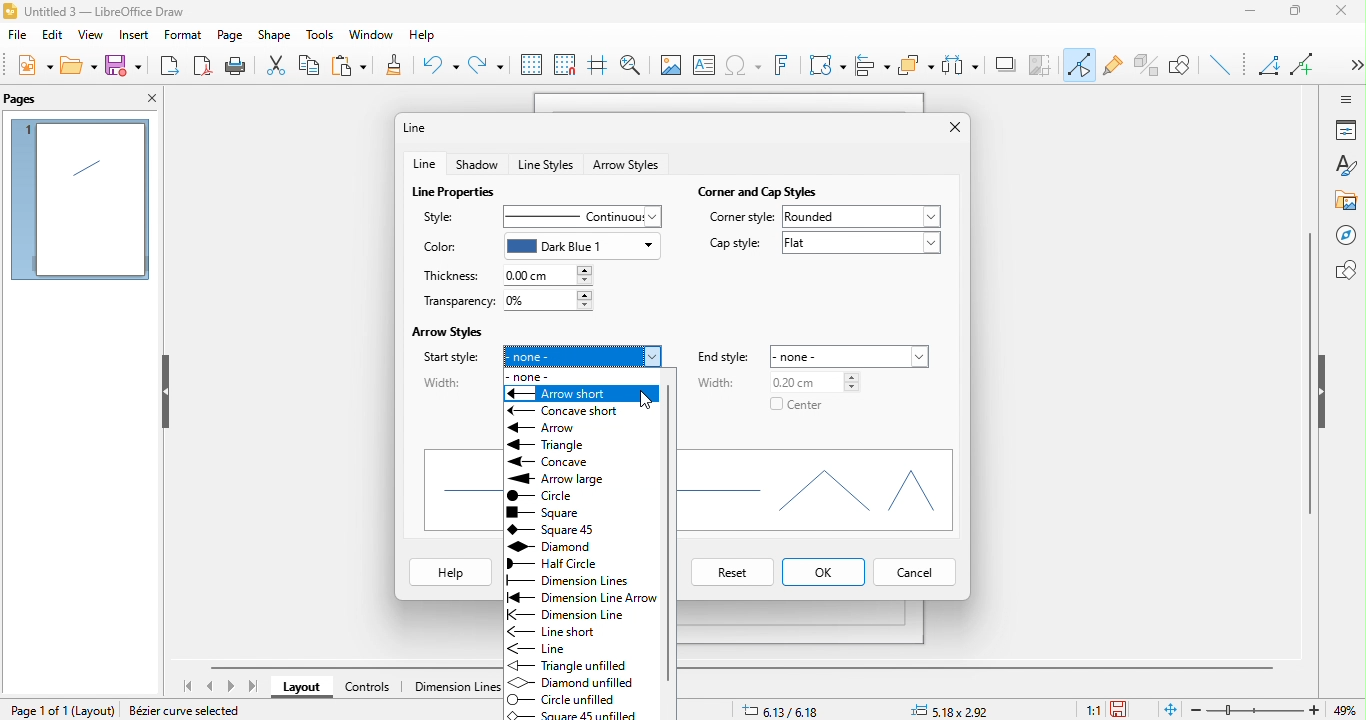  I want to click on circle, so click(572, 492).